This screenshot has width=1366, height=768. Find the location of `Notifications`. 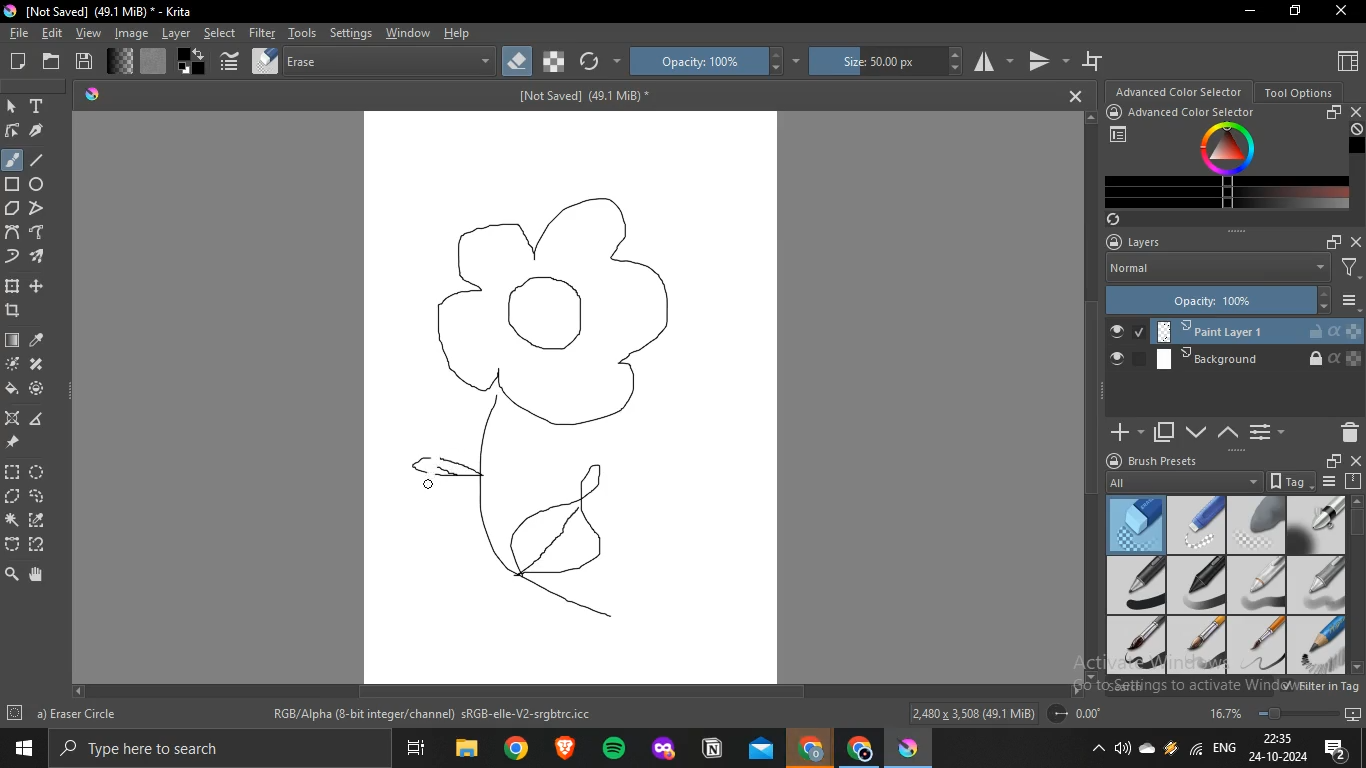

Notifications is located at coordinates (1336, 747).